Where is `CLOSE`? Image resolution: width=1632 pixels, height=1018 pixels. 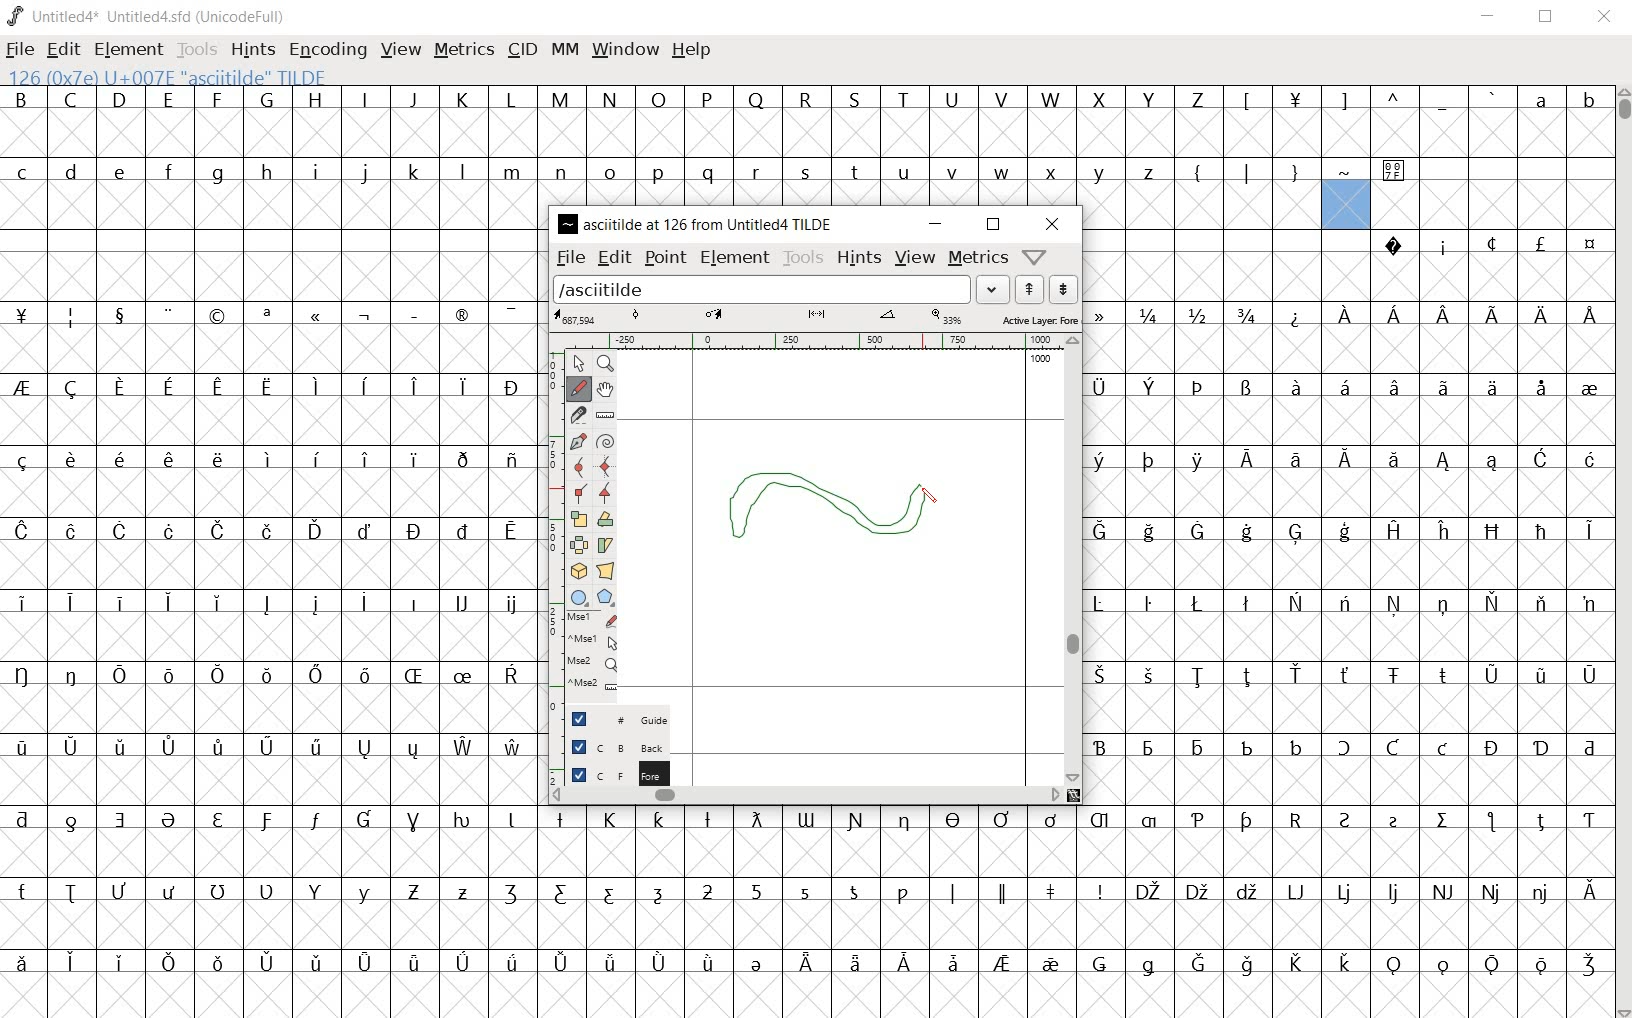
CLOSE is located at coordinates (1604, 17).